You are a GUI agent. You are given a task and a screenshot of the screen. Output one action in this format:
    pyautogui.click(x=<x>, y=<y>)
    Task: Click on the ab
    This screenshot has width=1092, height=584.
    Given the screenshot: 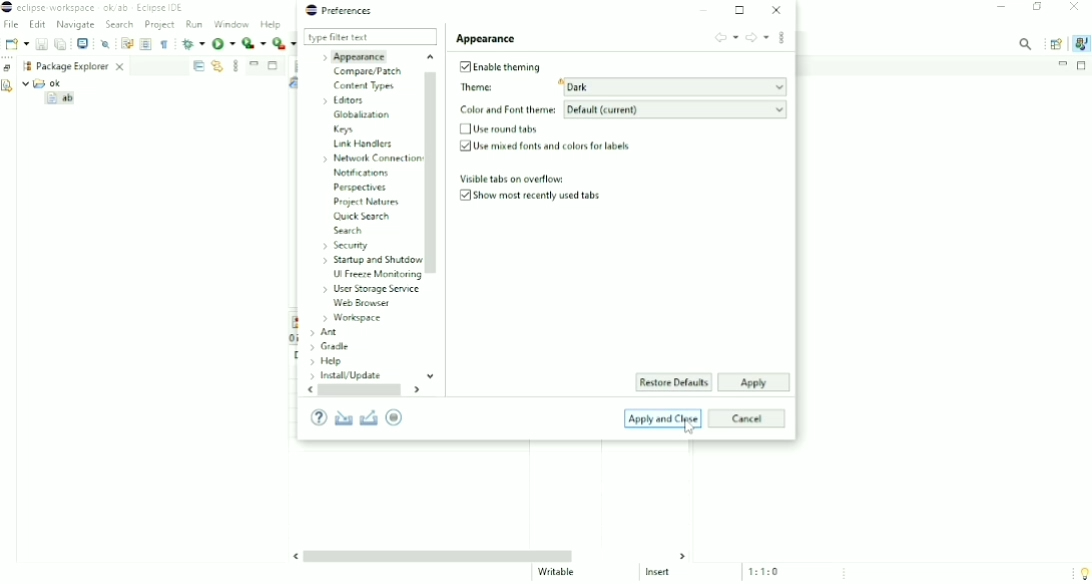 What is the action you would take?
    pyautogui.click(x=62, y=100)
    